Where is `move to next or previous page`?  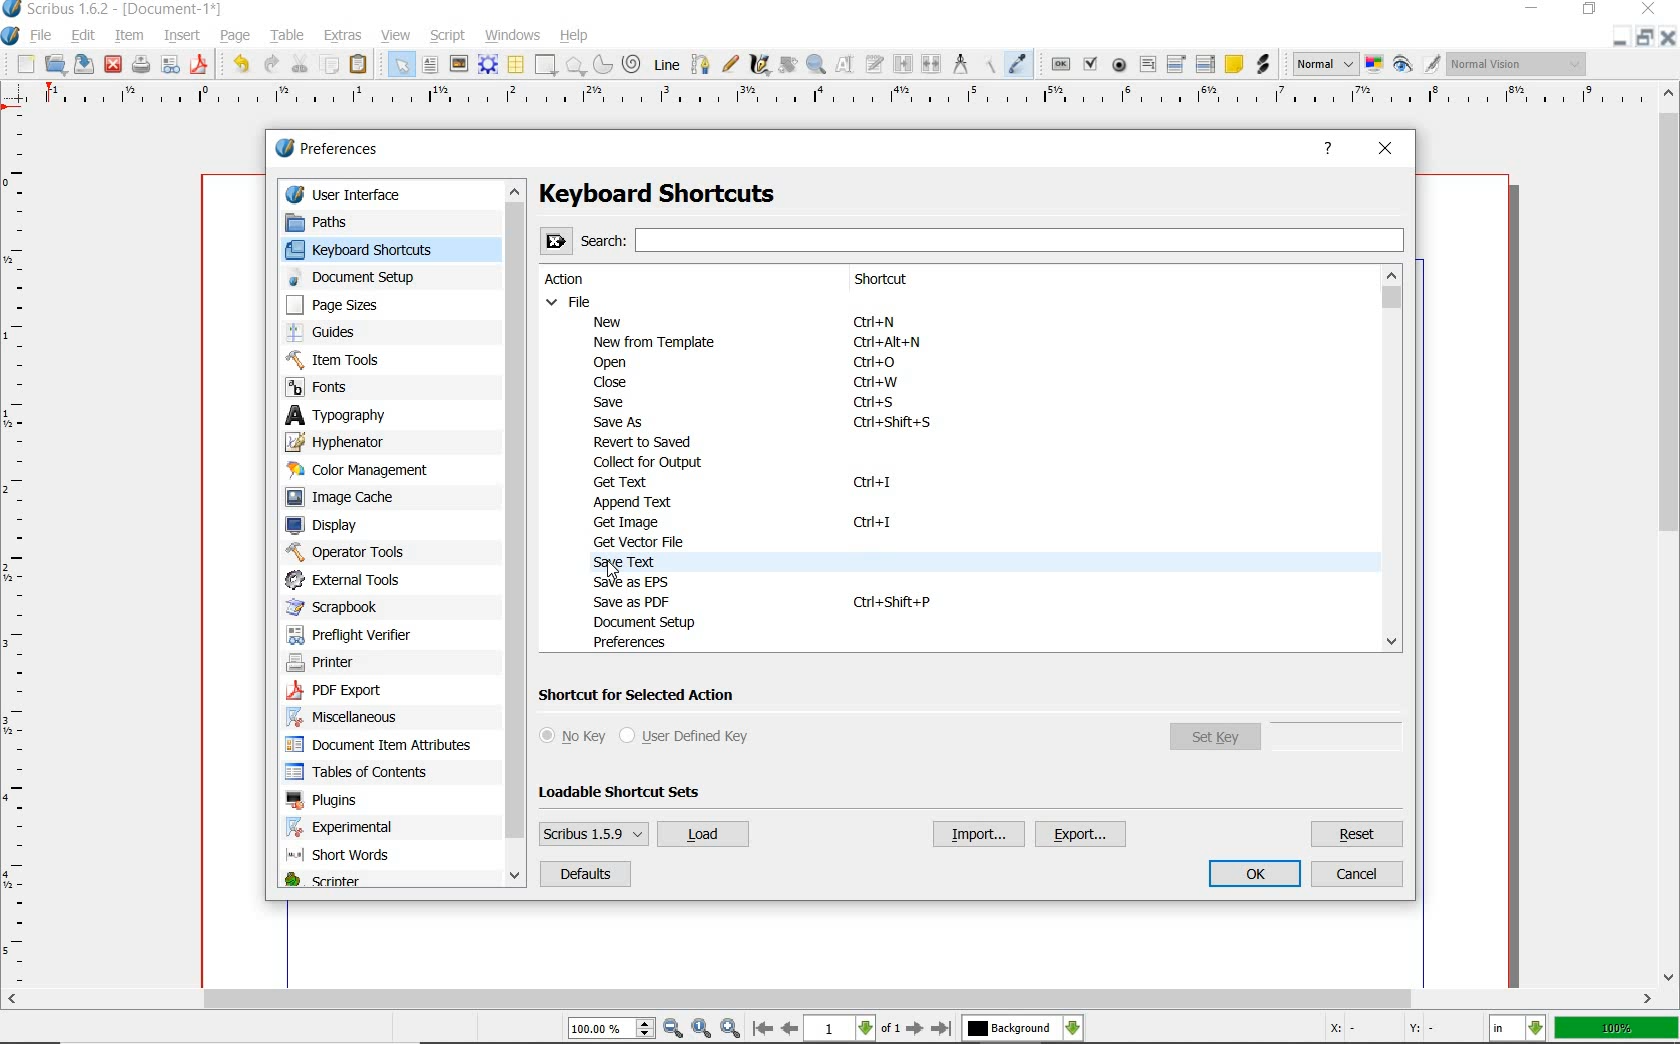 move to next or previous page is located at coordinates (851, 1029).